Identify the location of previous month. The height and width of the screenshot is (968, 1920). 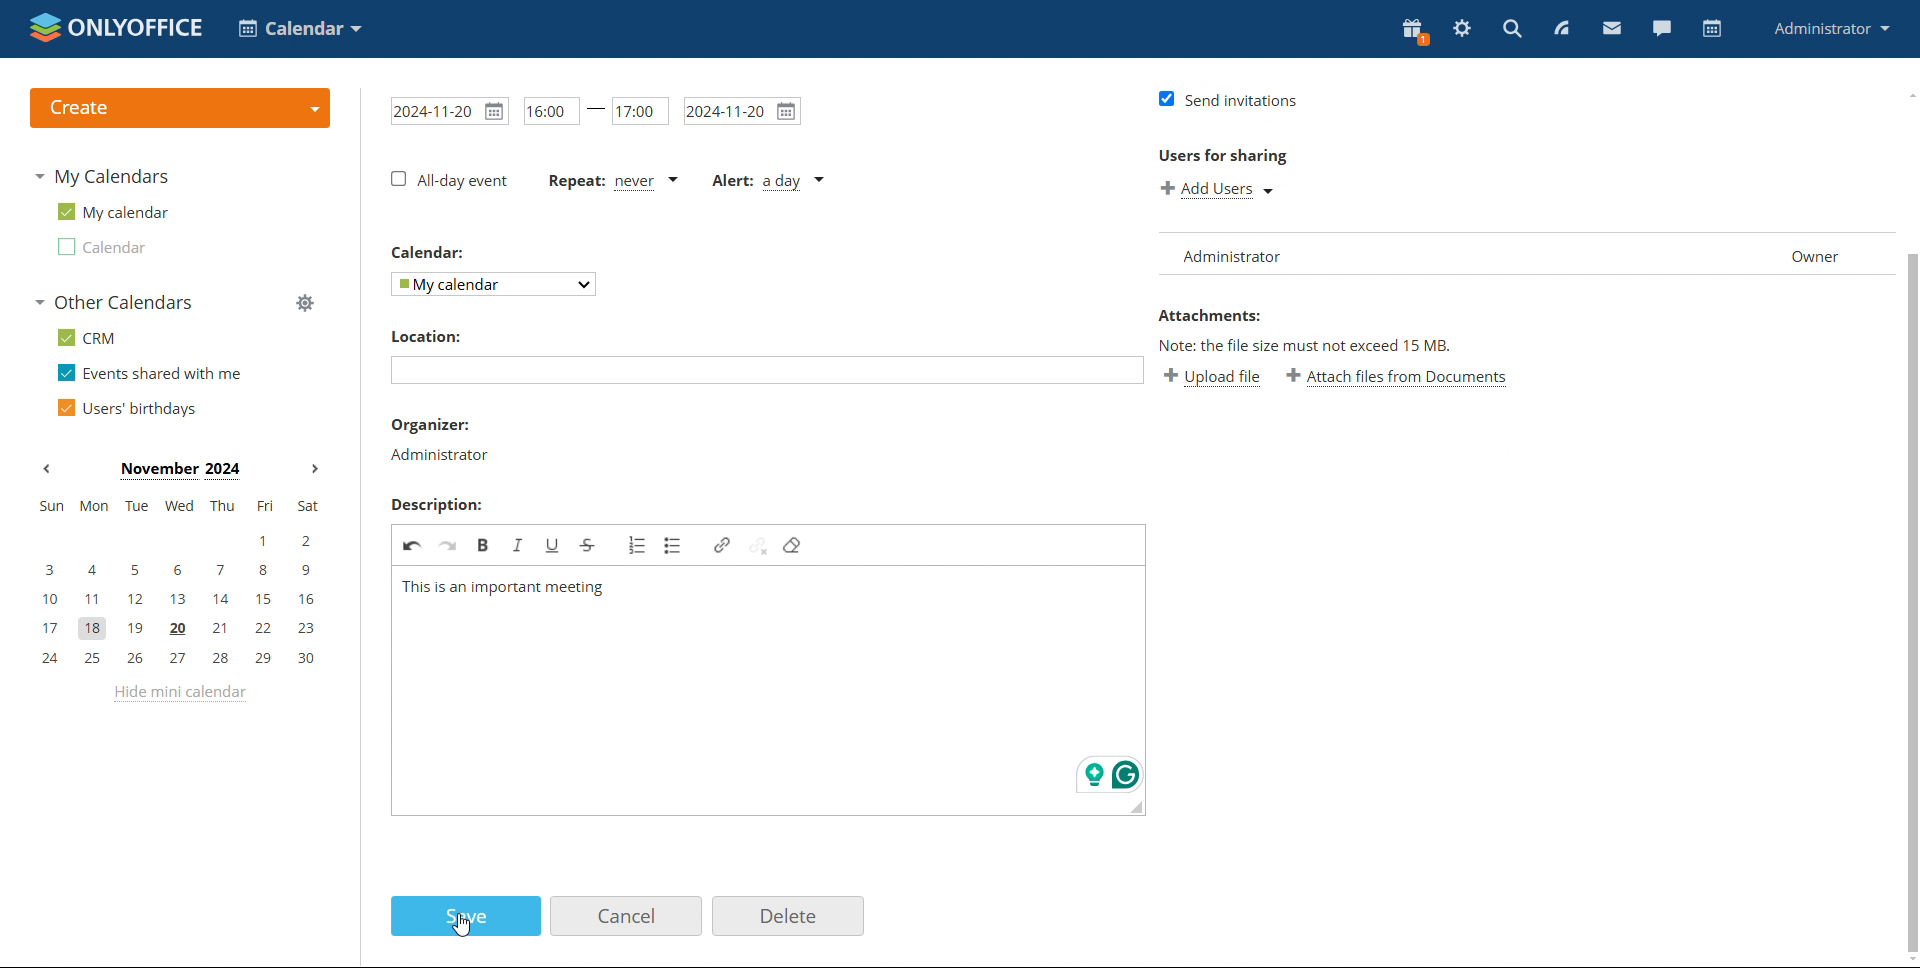
(46, 469).